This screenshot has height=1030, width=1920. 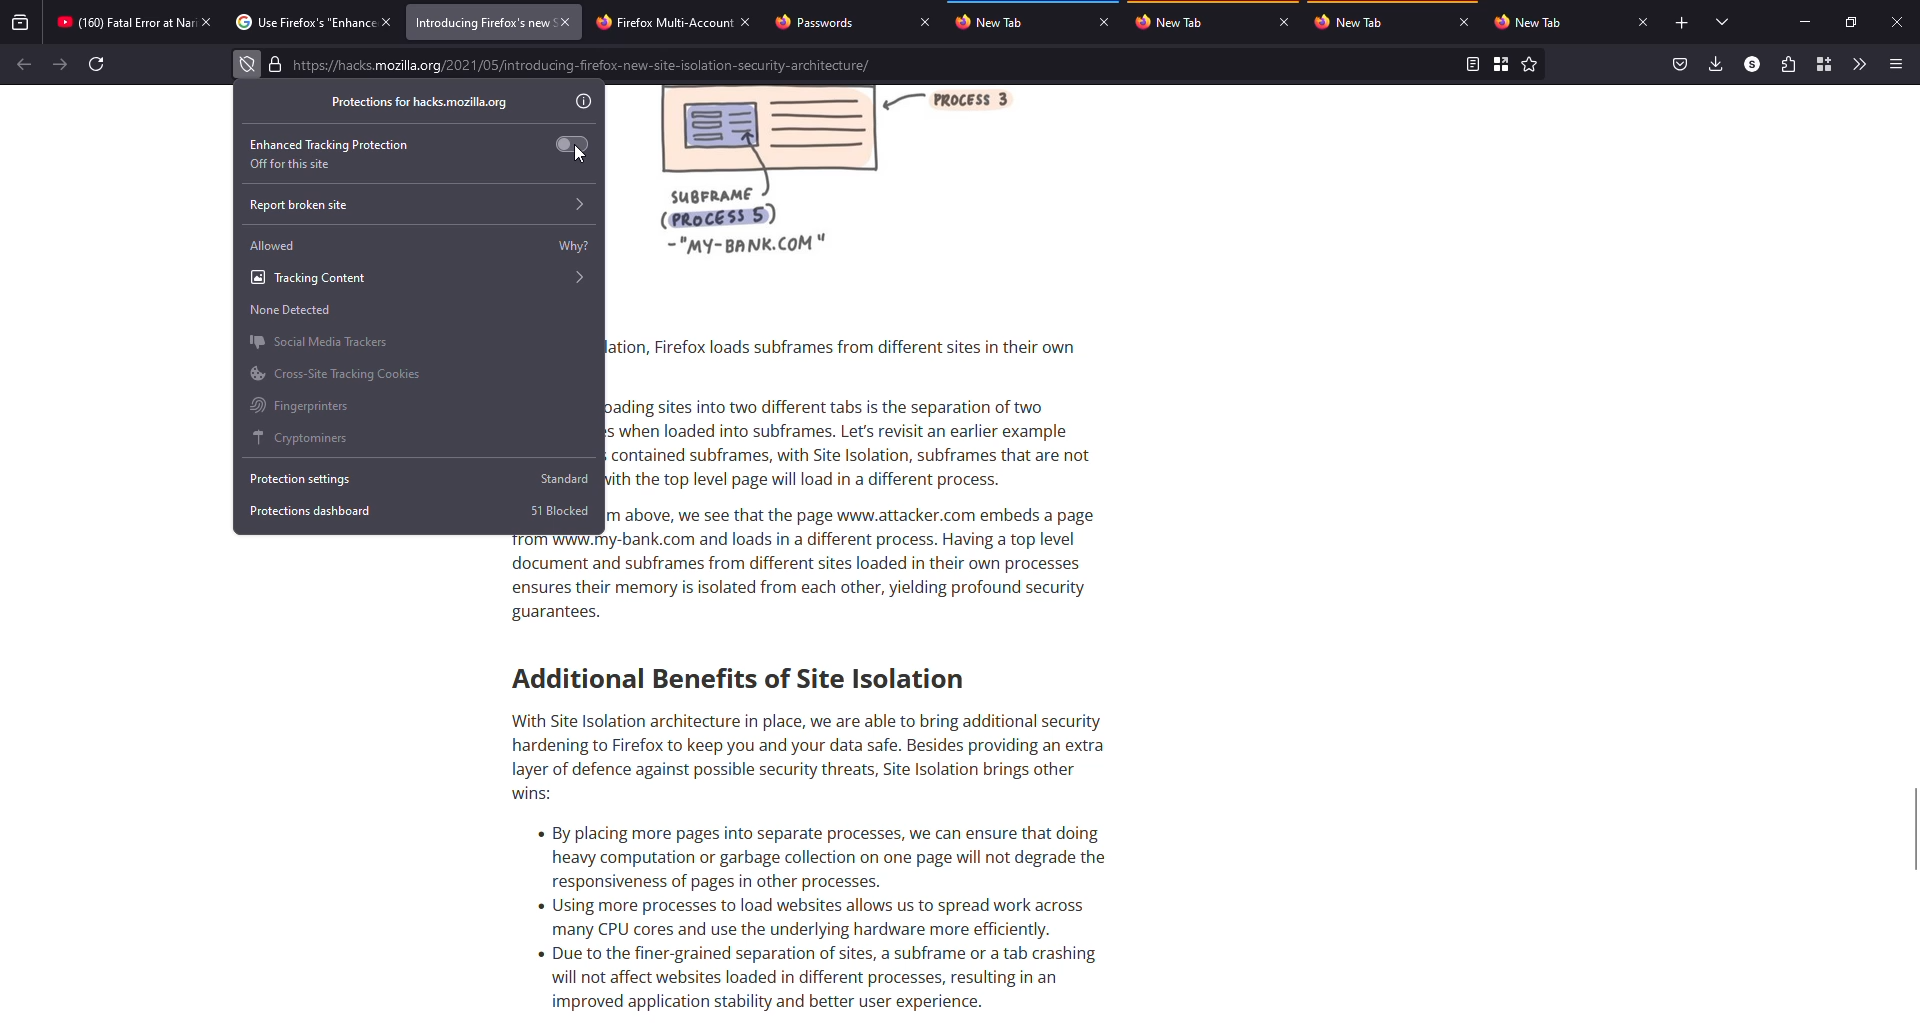 What do you see at coordinates (312, 510) in the screenshot?
I see `protections dashboard` at bounding box center [312, 510].